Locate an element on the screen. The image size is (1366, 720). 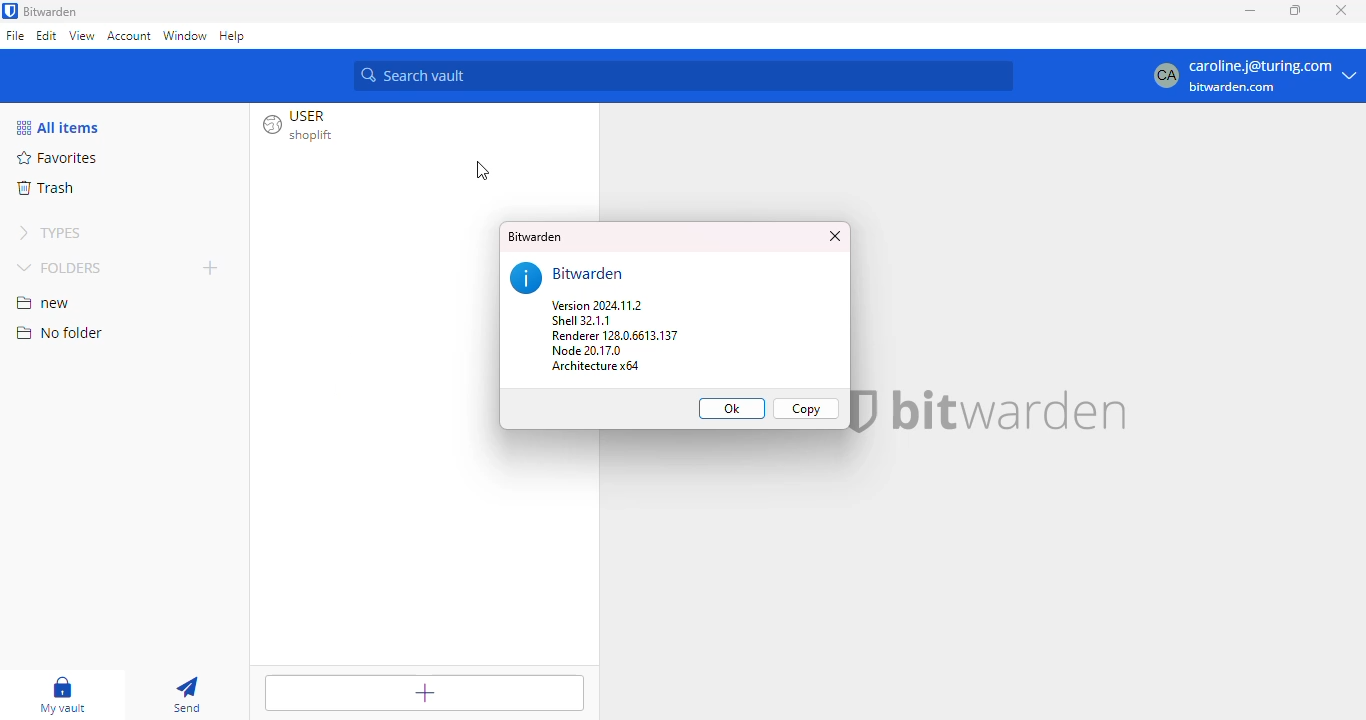
bitwarden is located at coordinates (1007, 412).